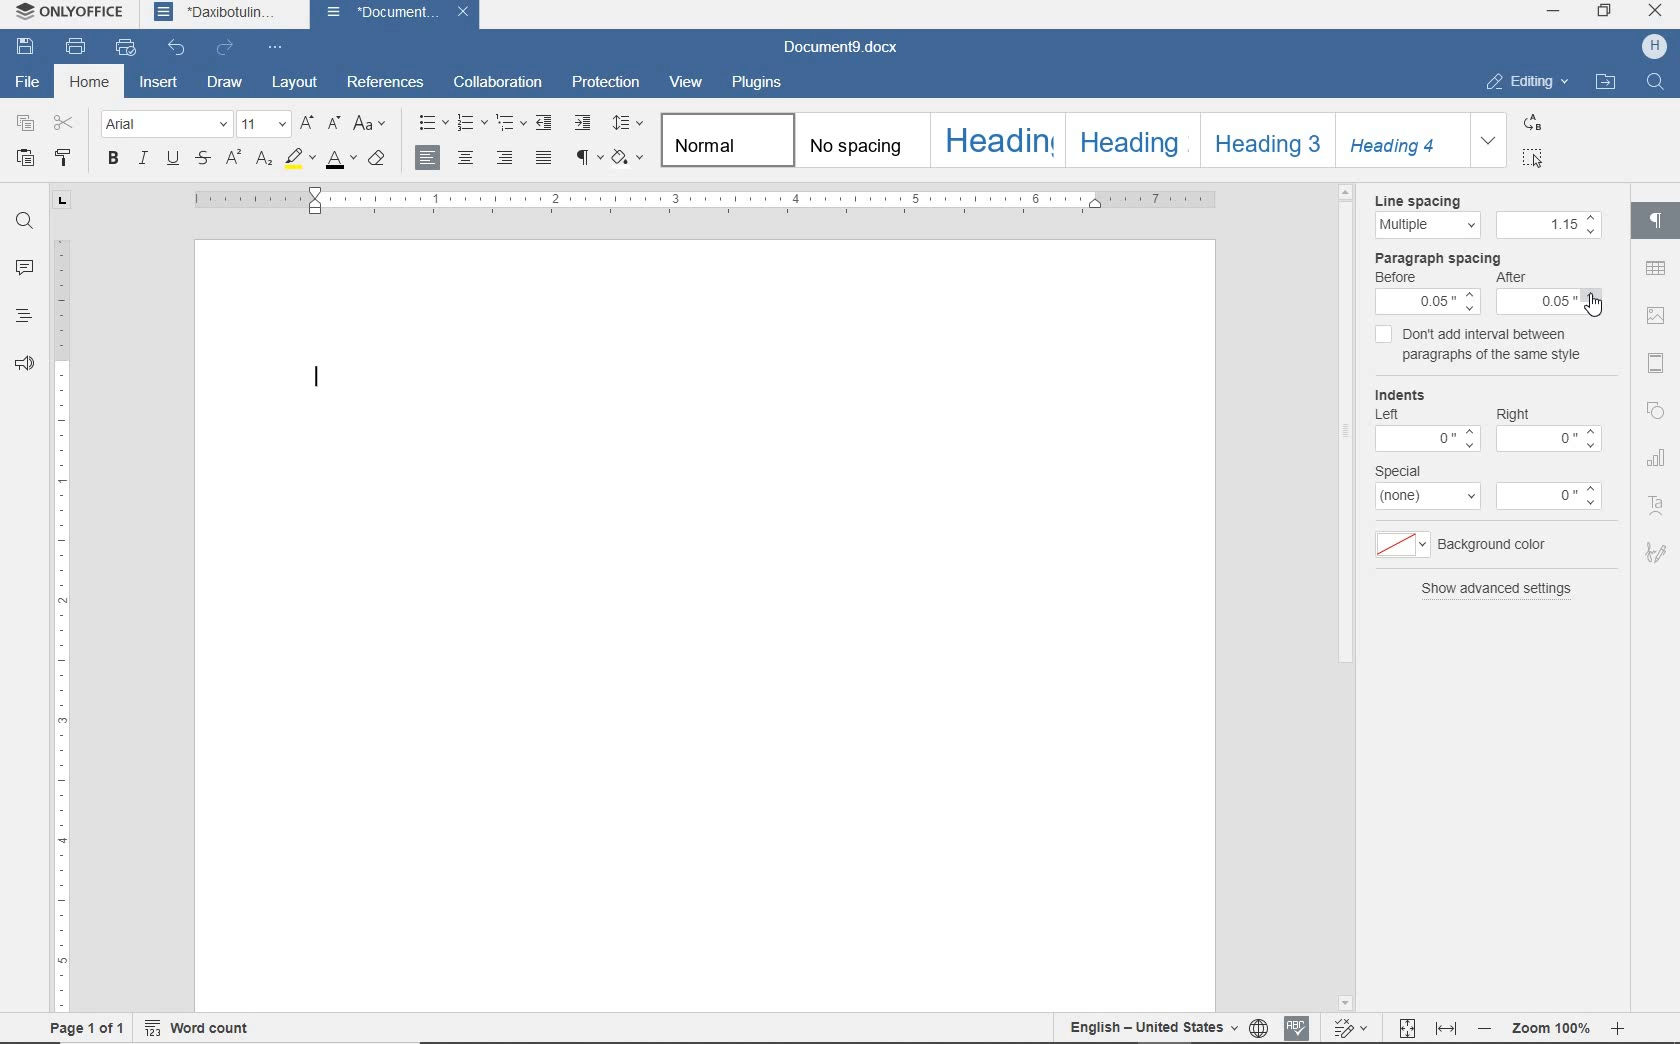  I want to click on paragraph line spacing, so click(626, 125).